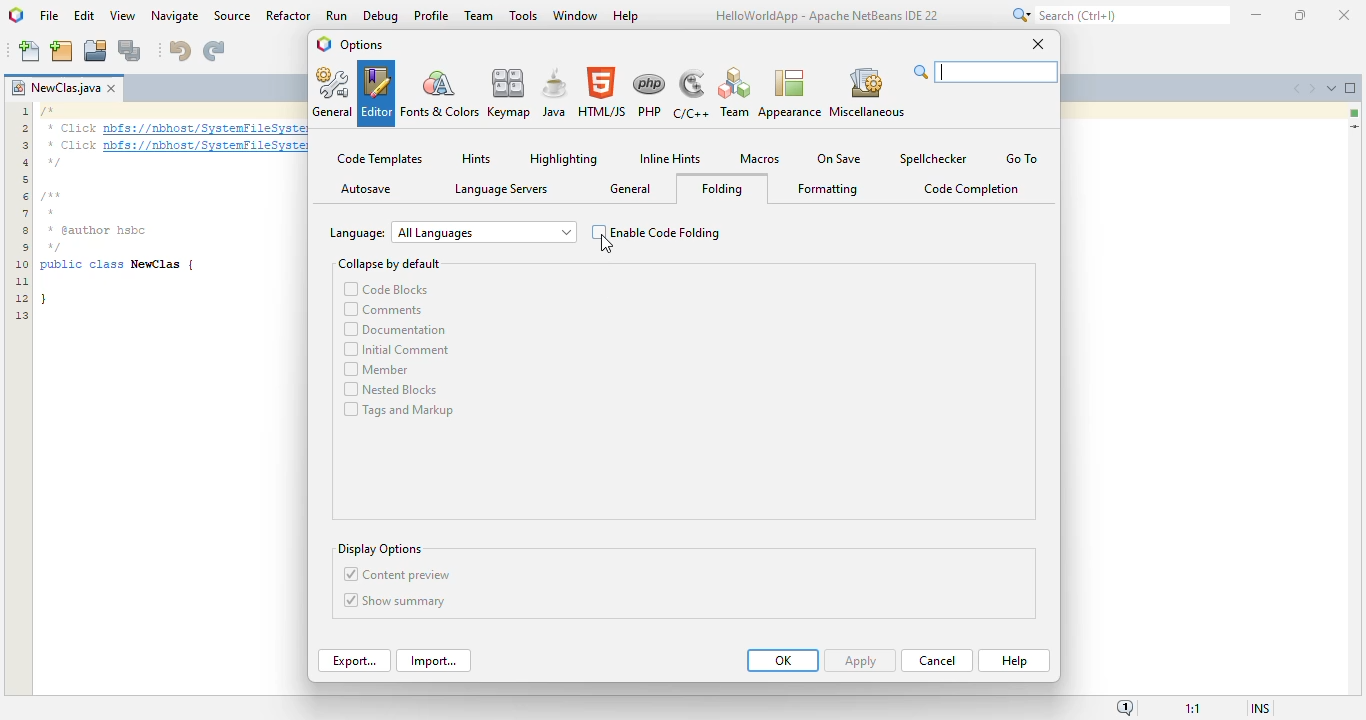 The width and height of the screenshot is (1366, 720). What do you see at coordinates (1039, 44) in the screenshot?
I see `close` at bounding box center [1039, 44].